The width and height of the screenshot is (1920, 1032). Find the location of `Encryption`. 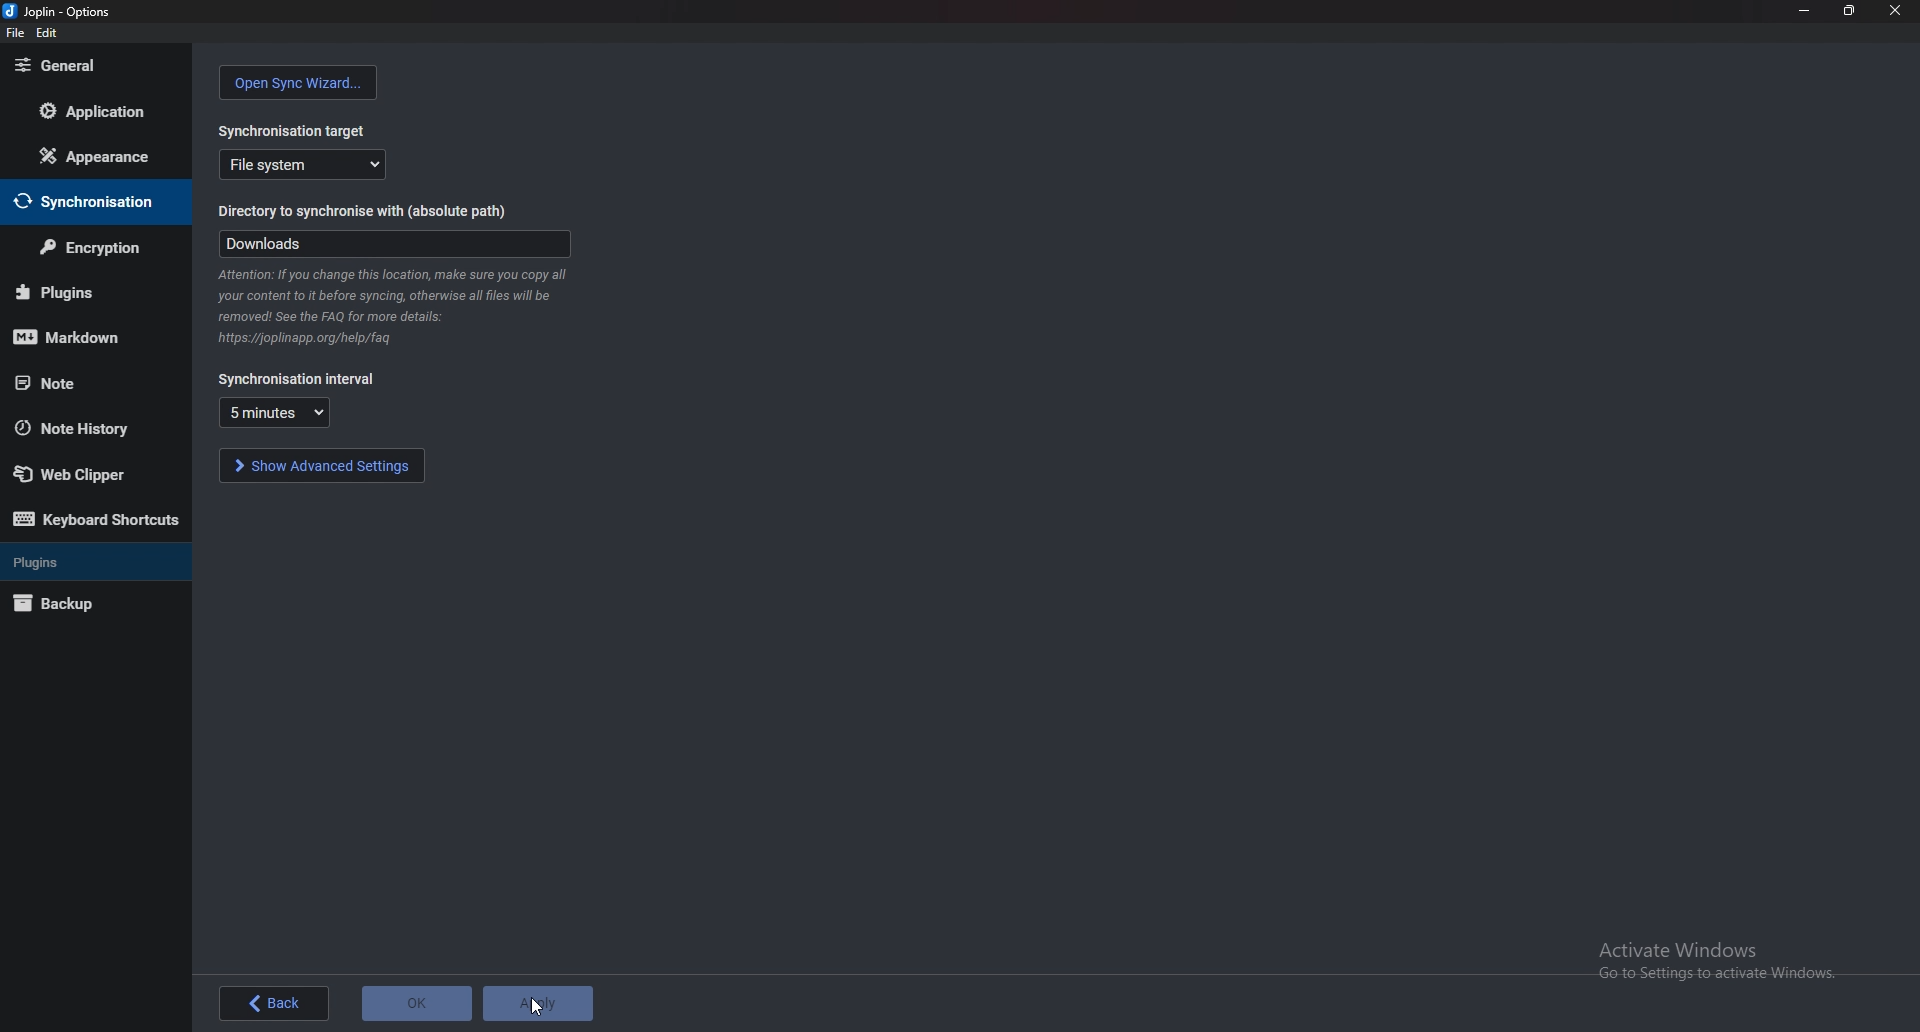

Encryption is located at coordinates (90, 249).